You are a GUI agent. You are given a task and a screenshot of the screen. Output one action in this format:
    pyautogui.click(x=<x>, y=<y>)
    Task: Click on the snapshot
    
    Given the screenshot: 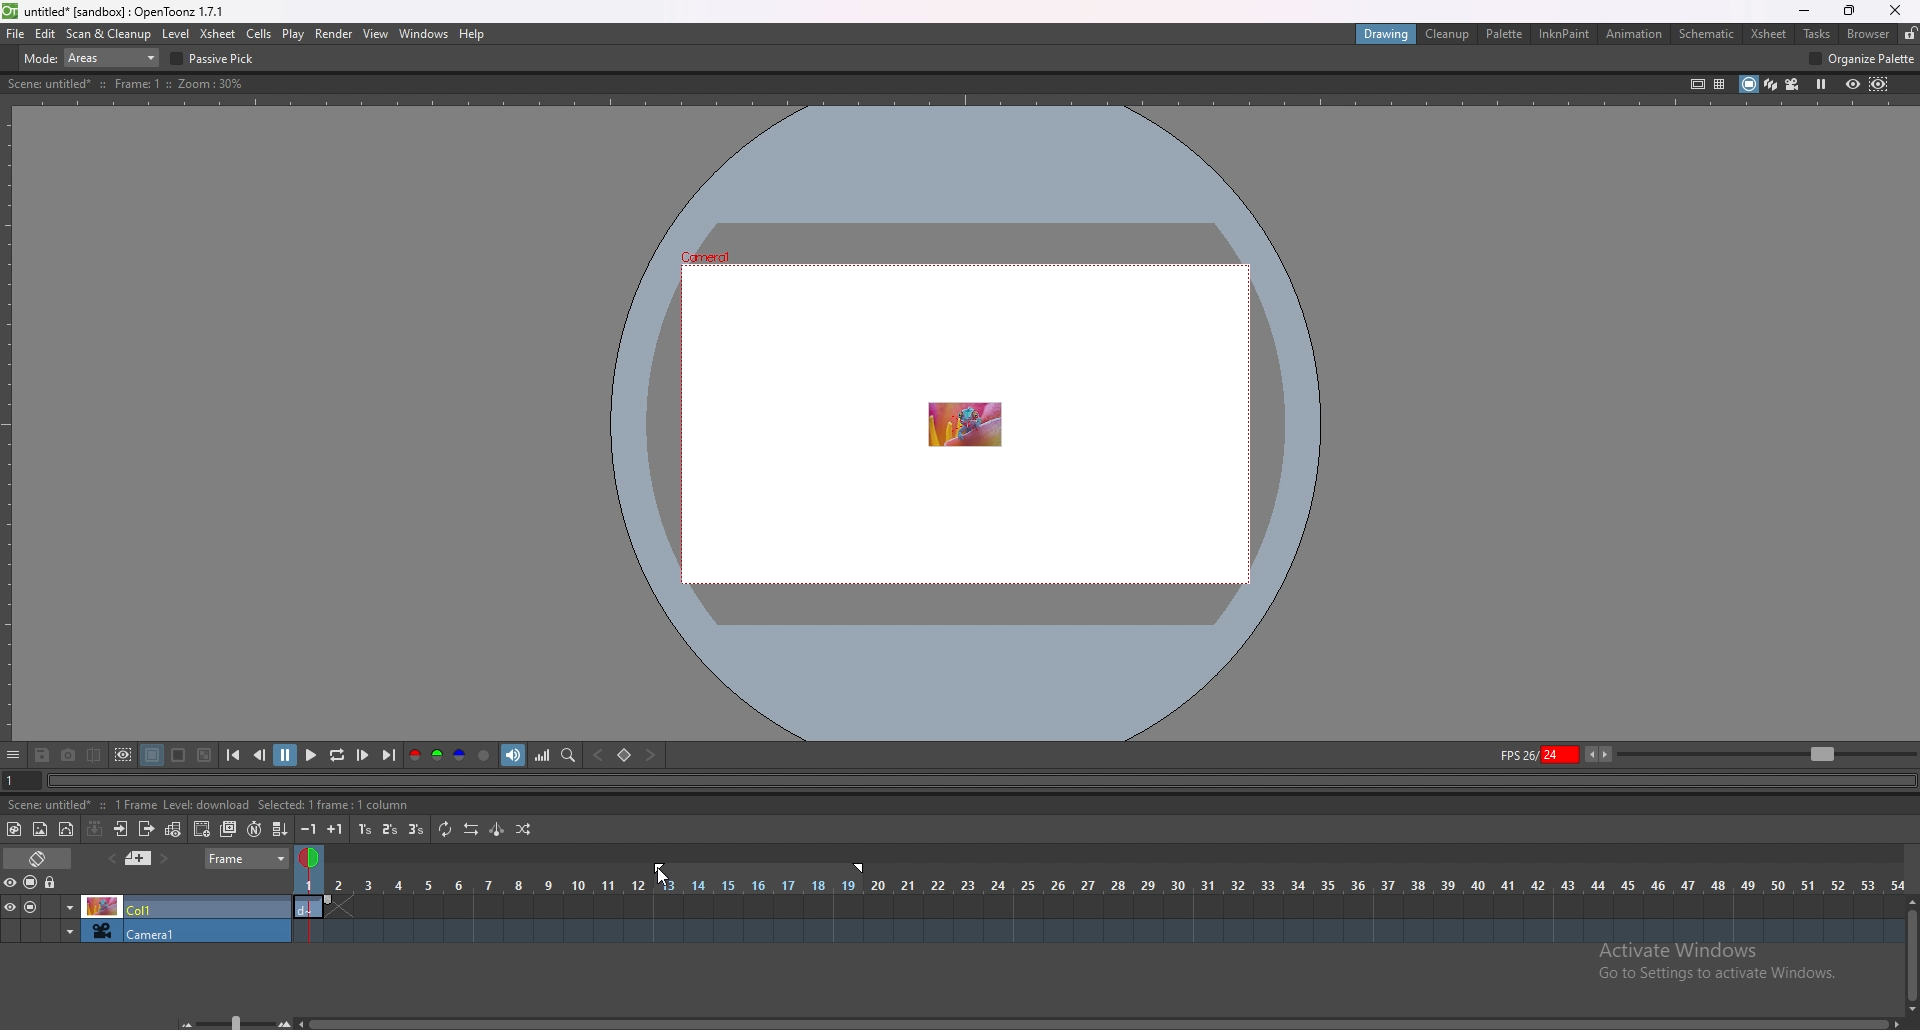 What is the action you would take?
    pyautogui.click(x=69, y=756)
    